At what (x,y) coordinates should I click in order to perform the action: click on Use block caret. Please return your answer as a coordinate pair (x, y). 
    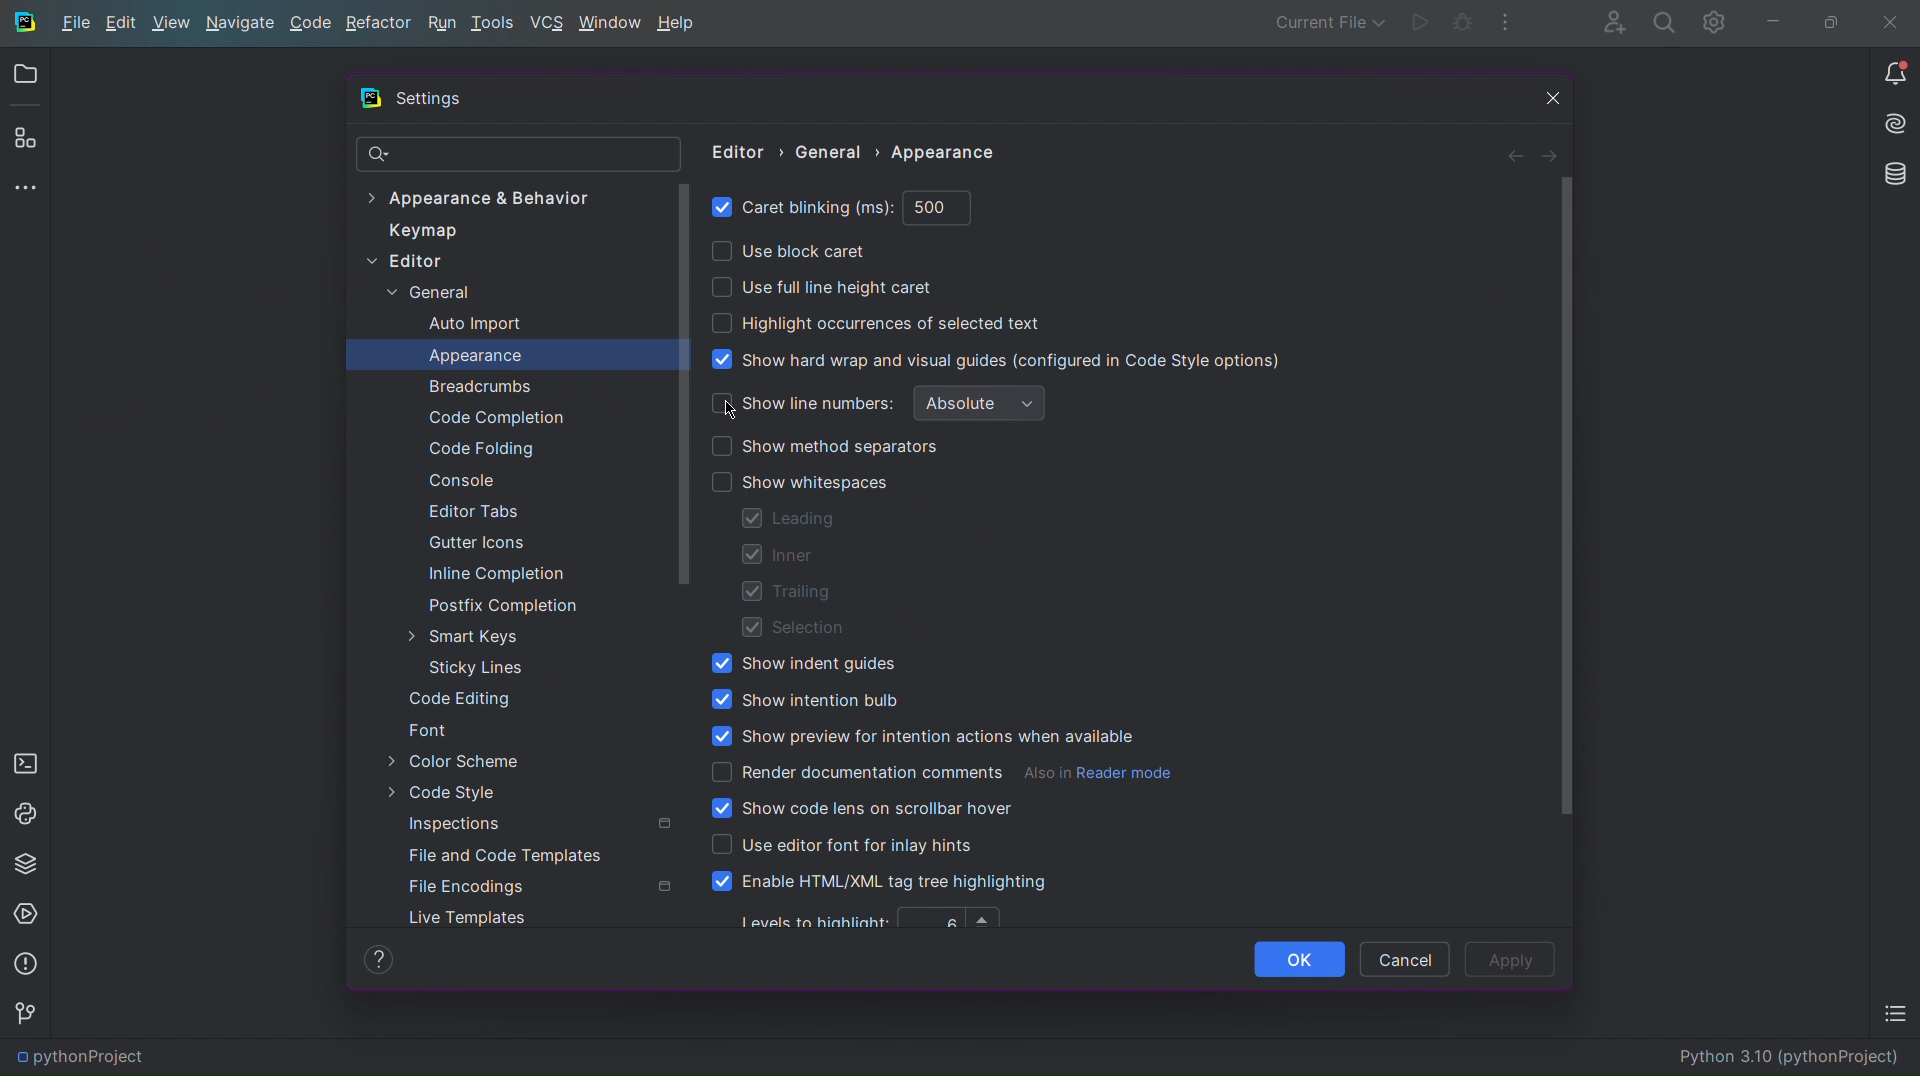
    Looking at the image, I should click on (788, 251).